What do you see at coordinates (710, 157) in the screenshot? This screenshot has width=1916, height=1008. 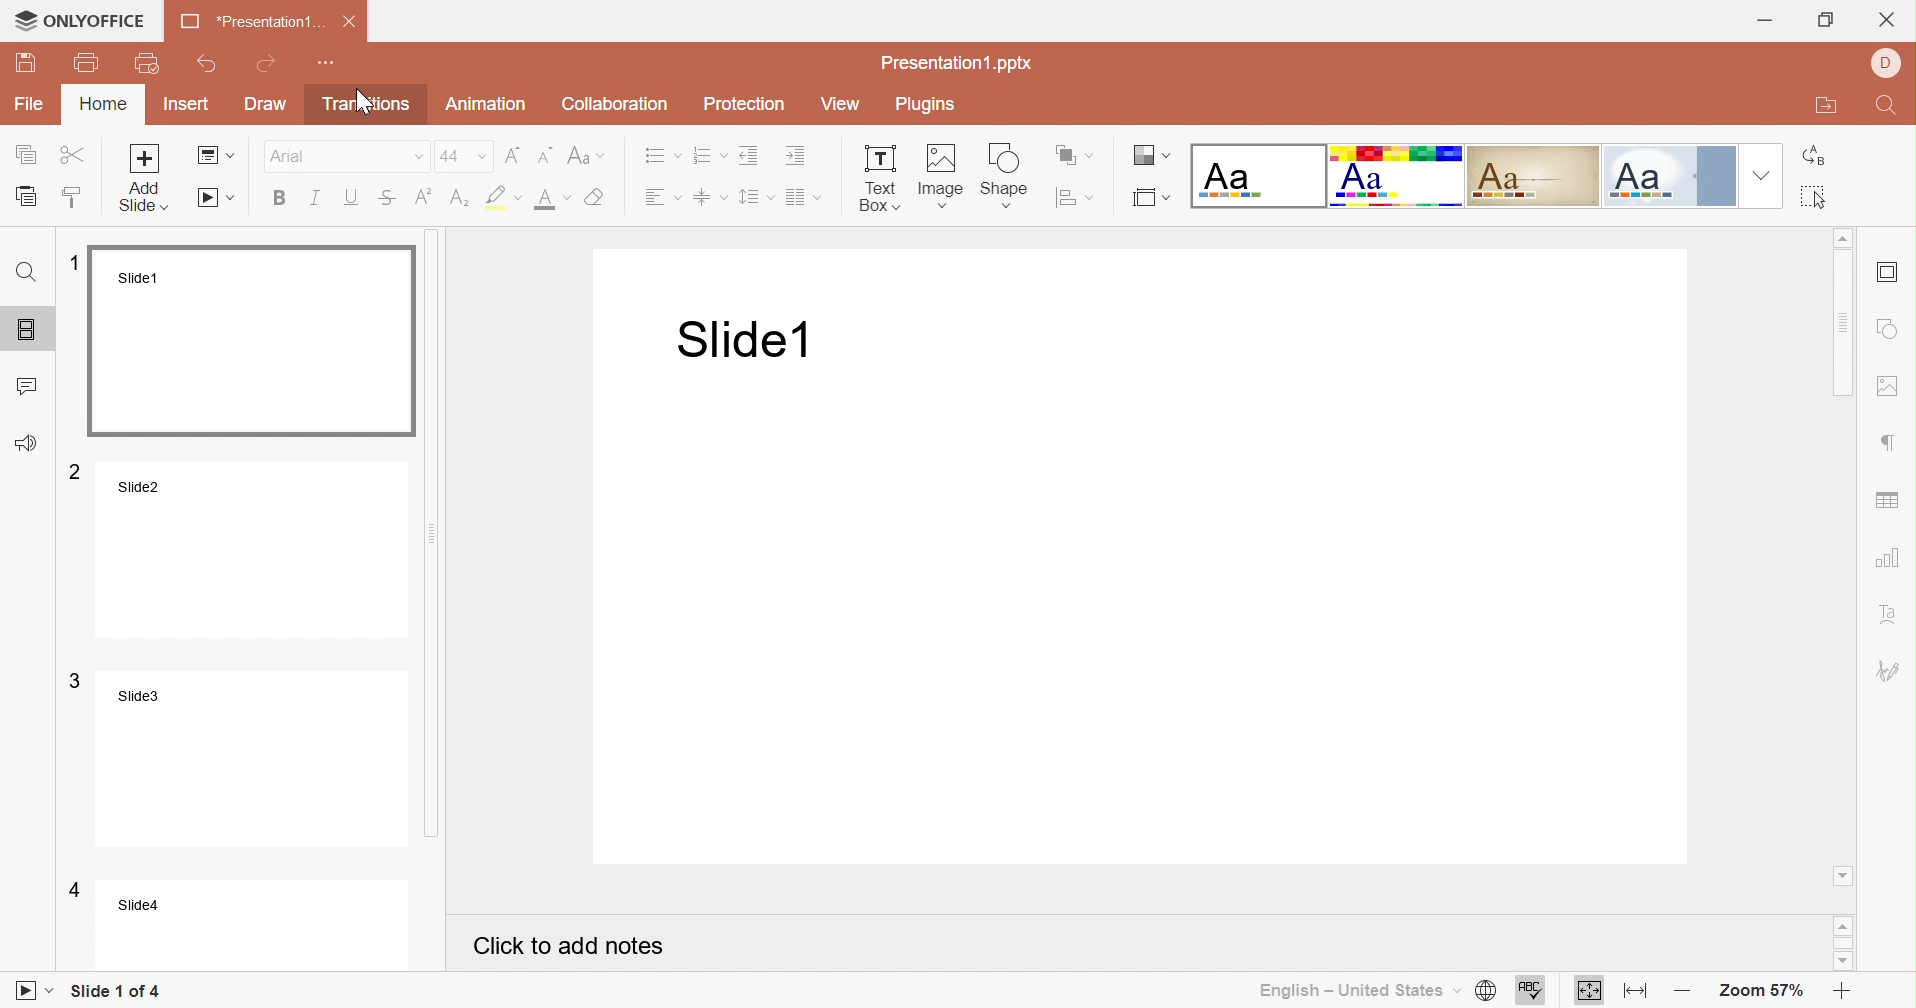 I see `Numbering` at bounding box center [710, 157].